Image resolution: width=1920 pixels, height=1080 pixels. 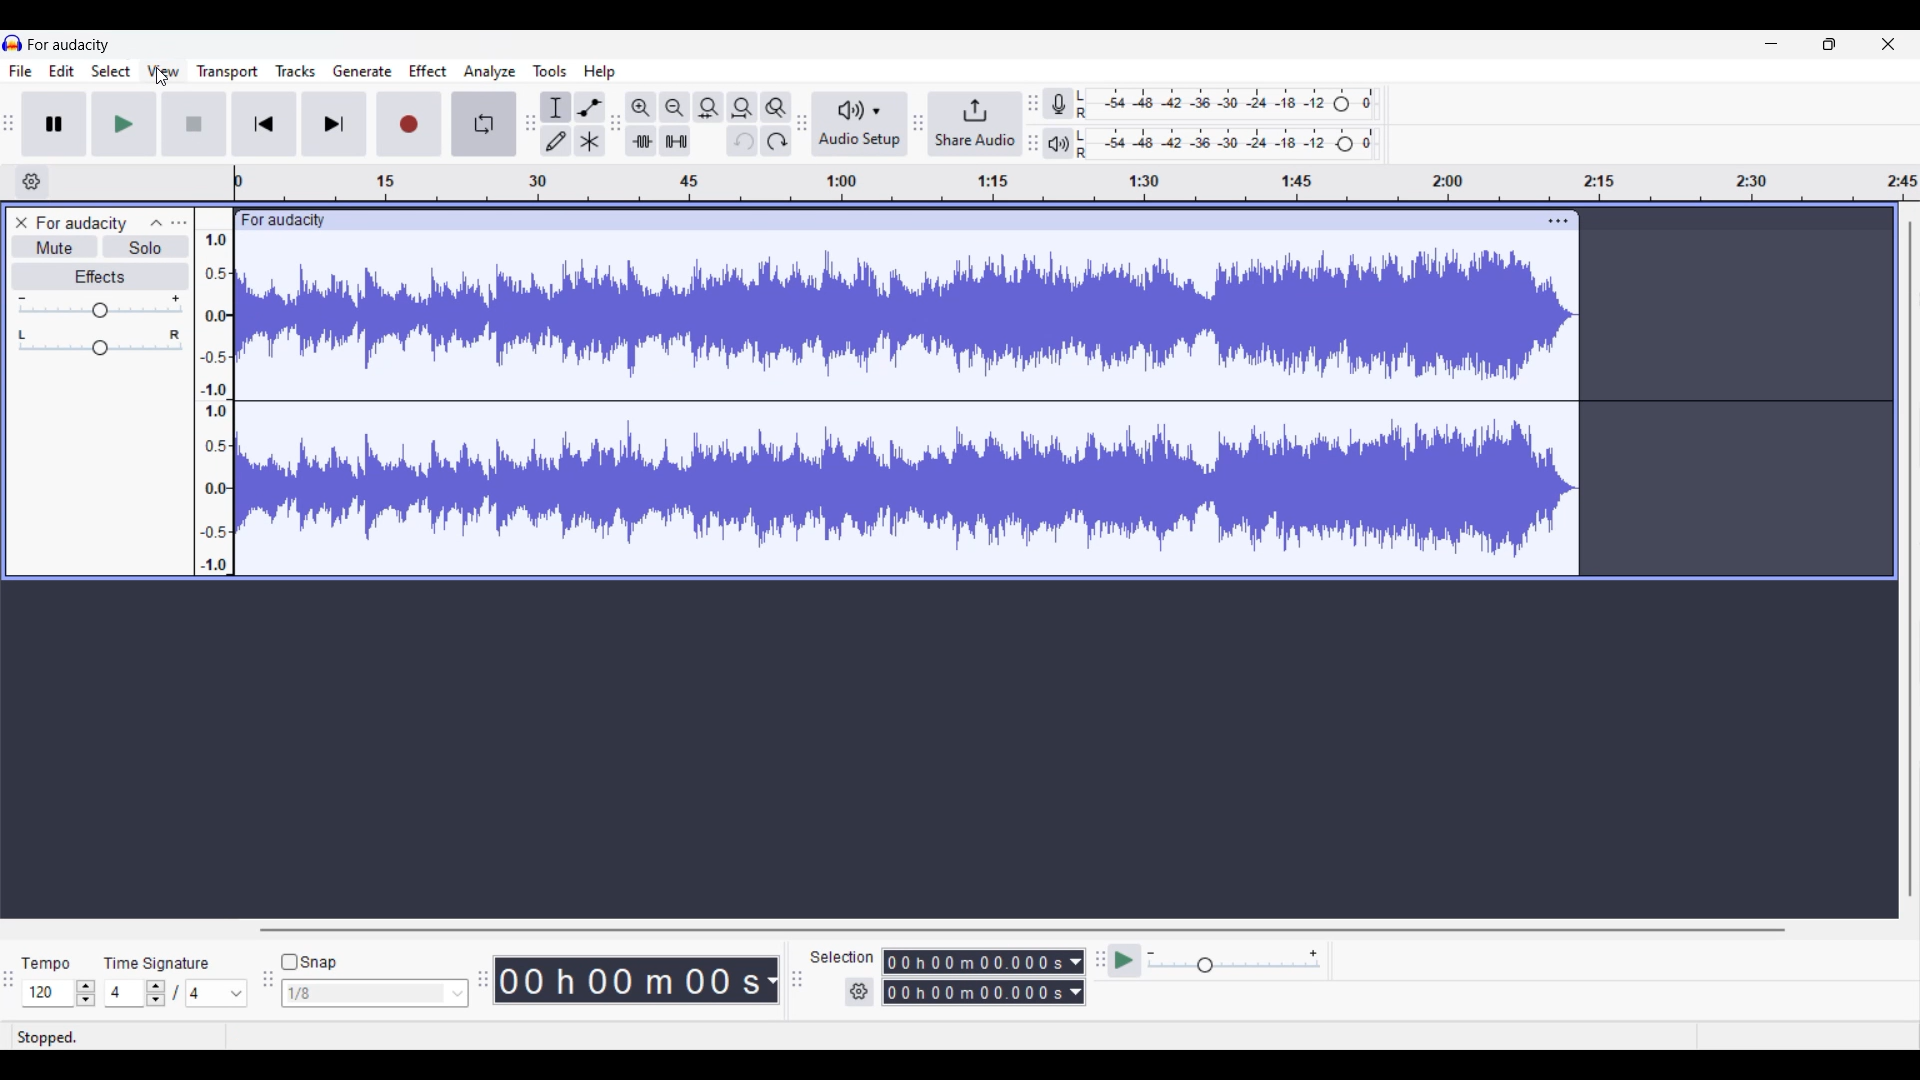 What do you see at coordinates (162, 78) in the screenshot?
I see `cursor` at bounding box center [162, 78].